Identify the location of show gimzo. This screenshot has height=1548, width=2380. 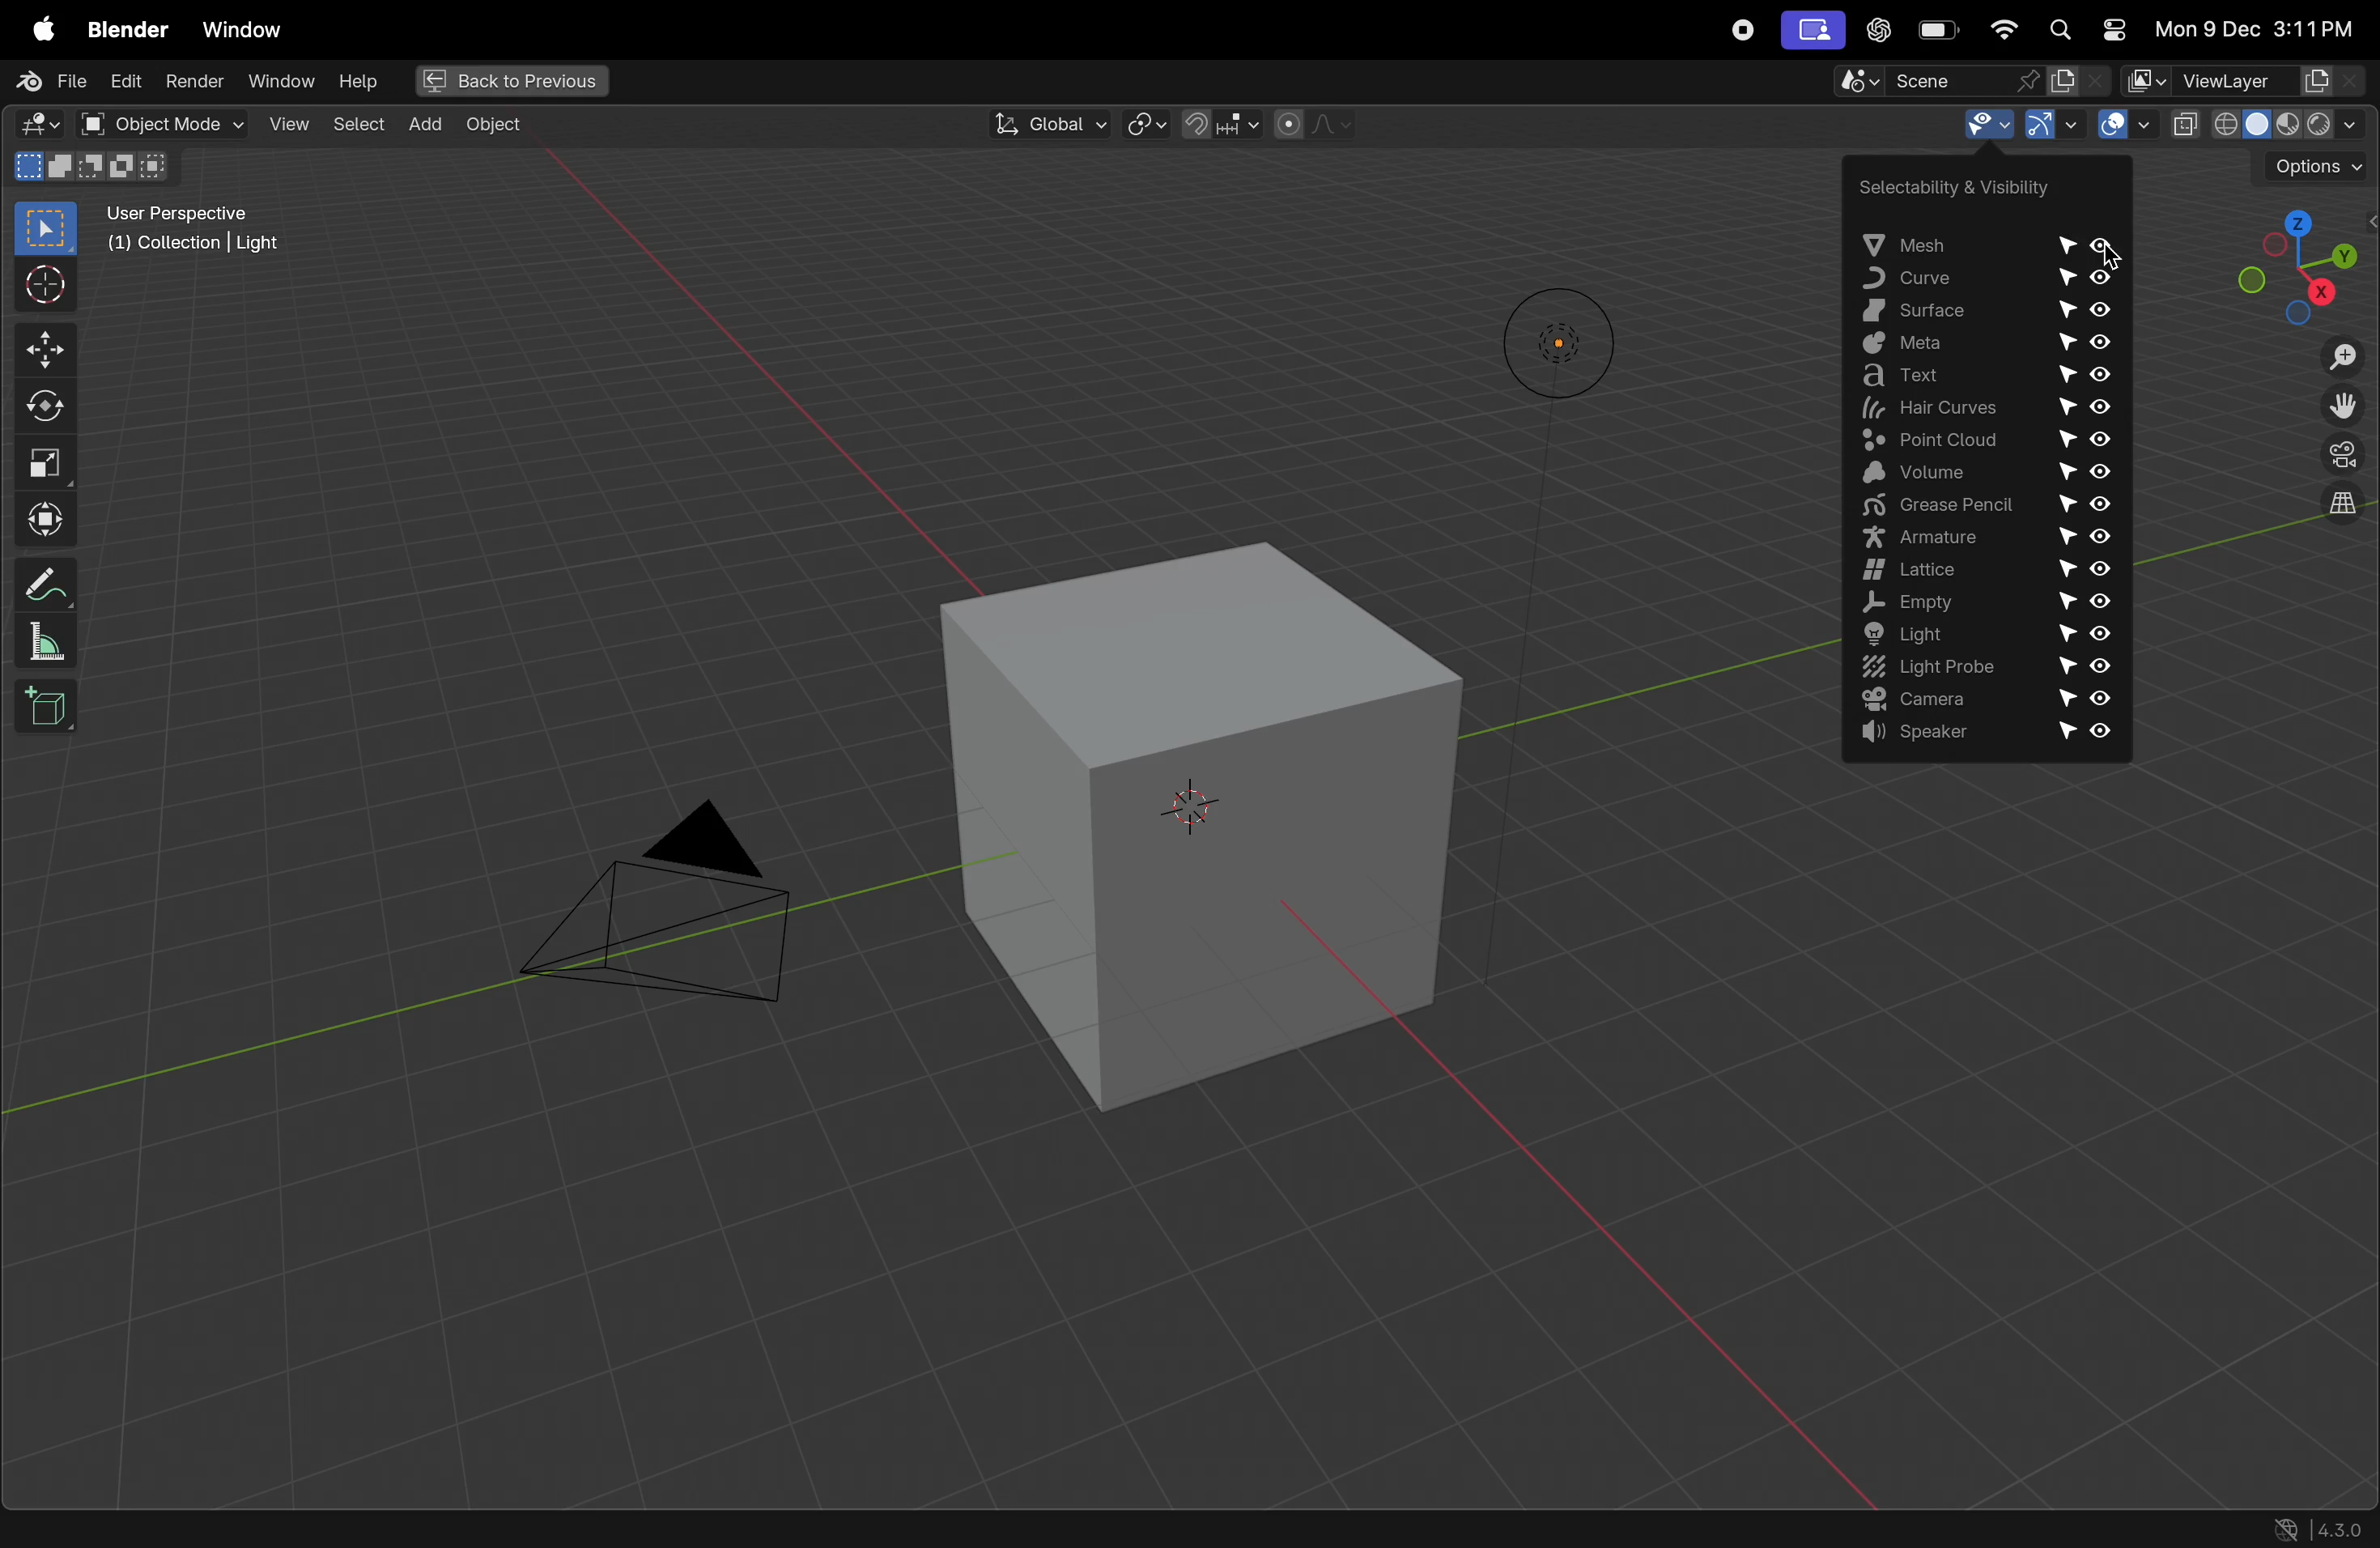
(2048, 127).